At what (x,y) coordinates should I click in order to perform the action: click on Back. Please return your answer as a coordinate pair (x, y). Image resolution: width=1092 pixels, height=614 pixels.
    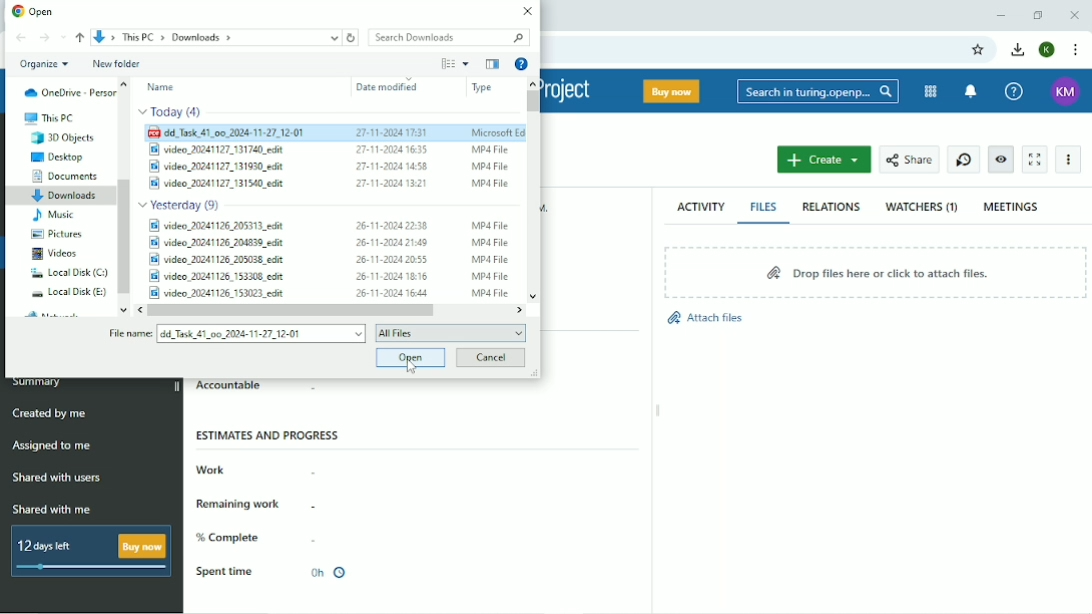
    Looking at the image, I should click on (21, 38).